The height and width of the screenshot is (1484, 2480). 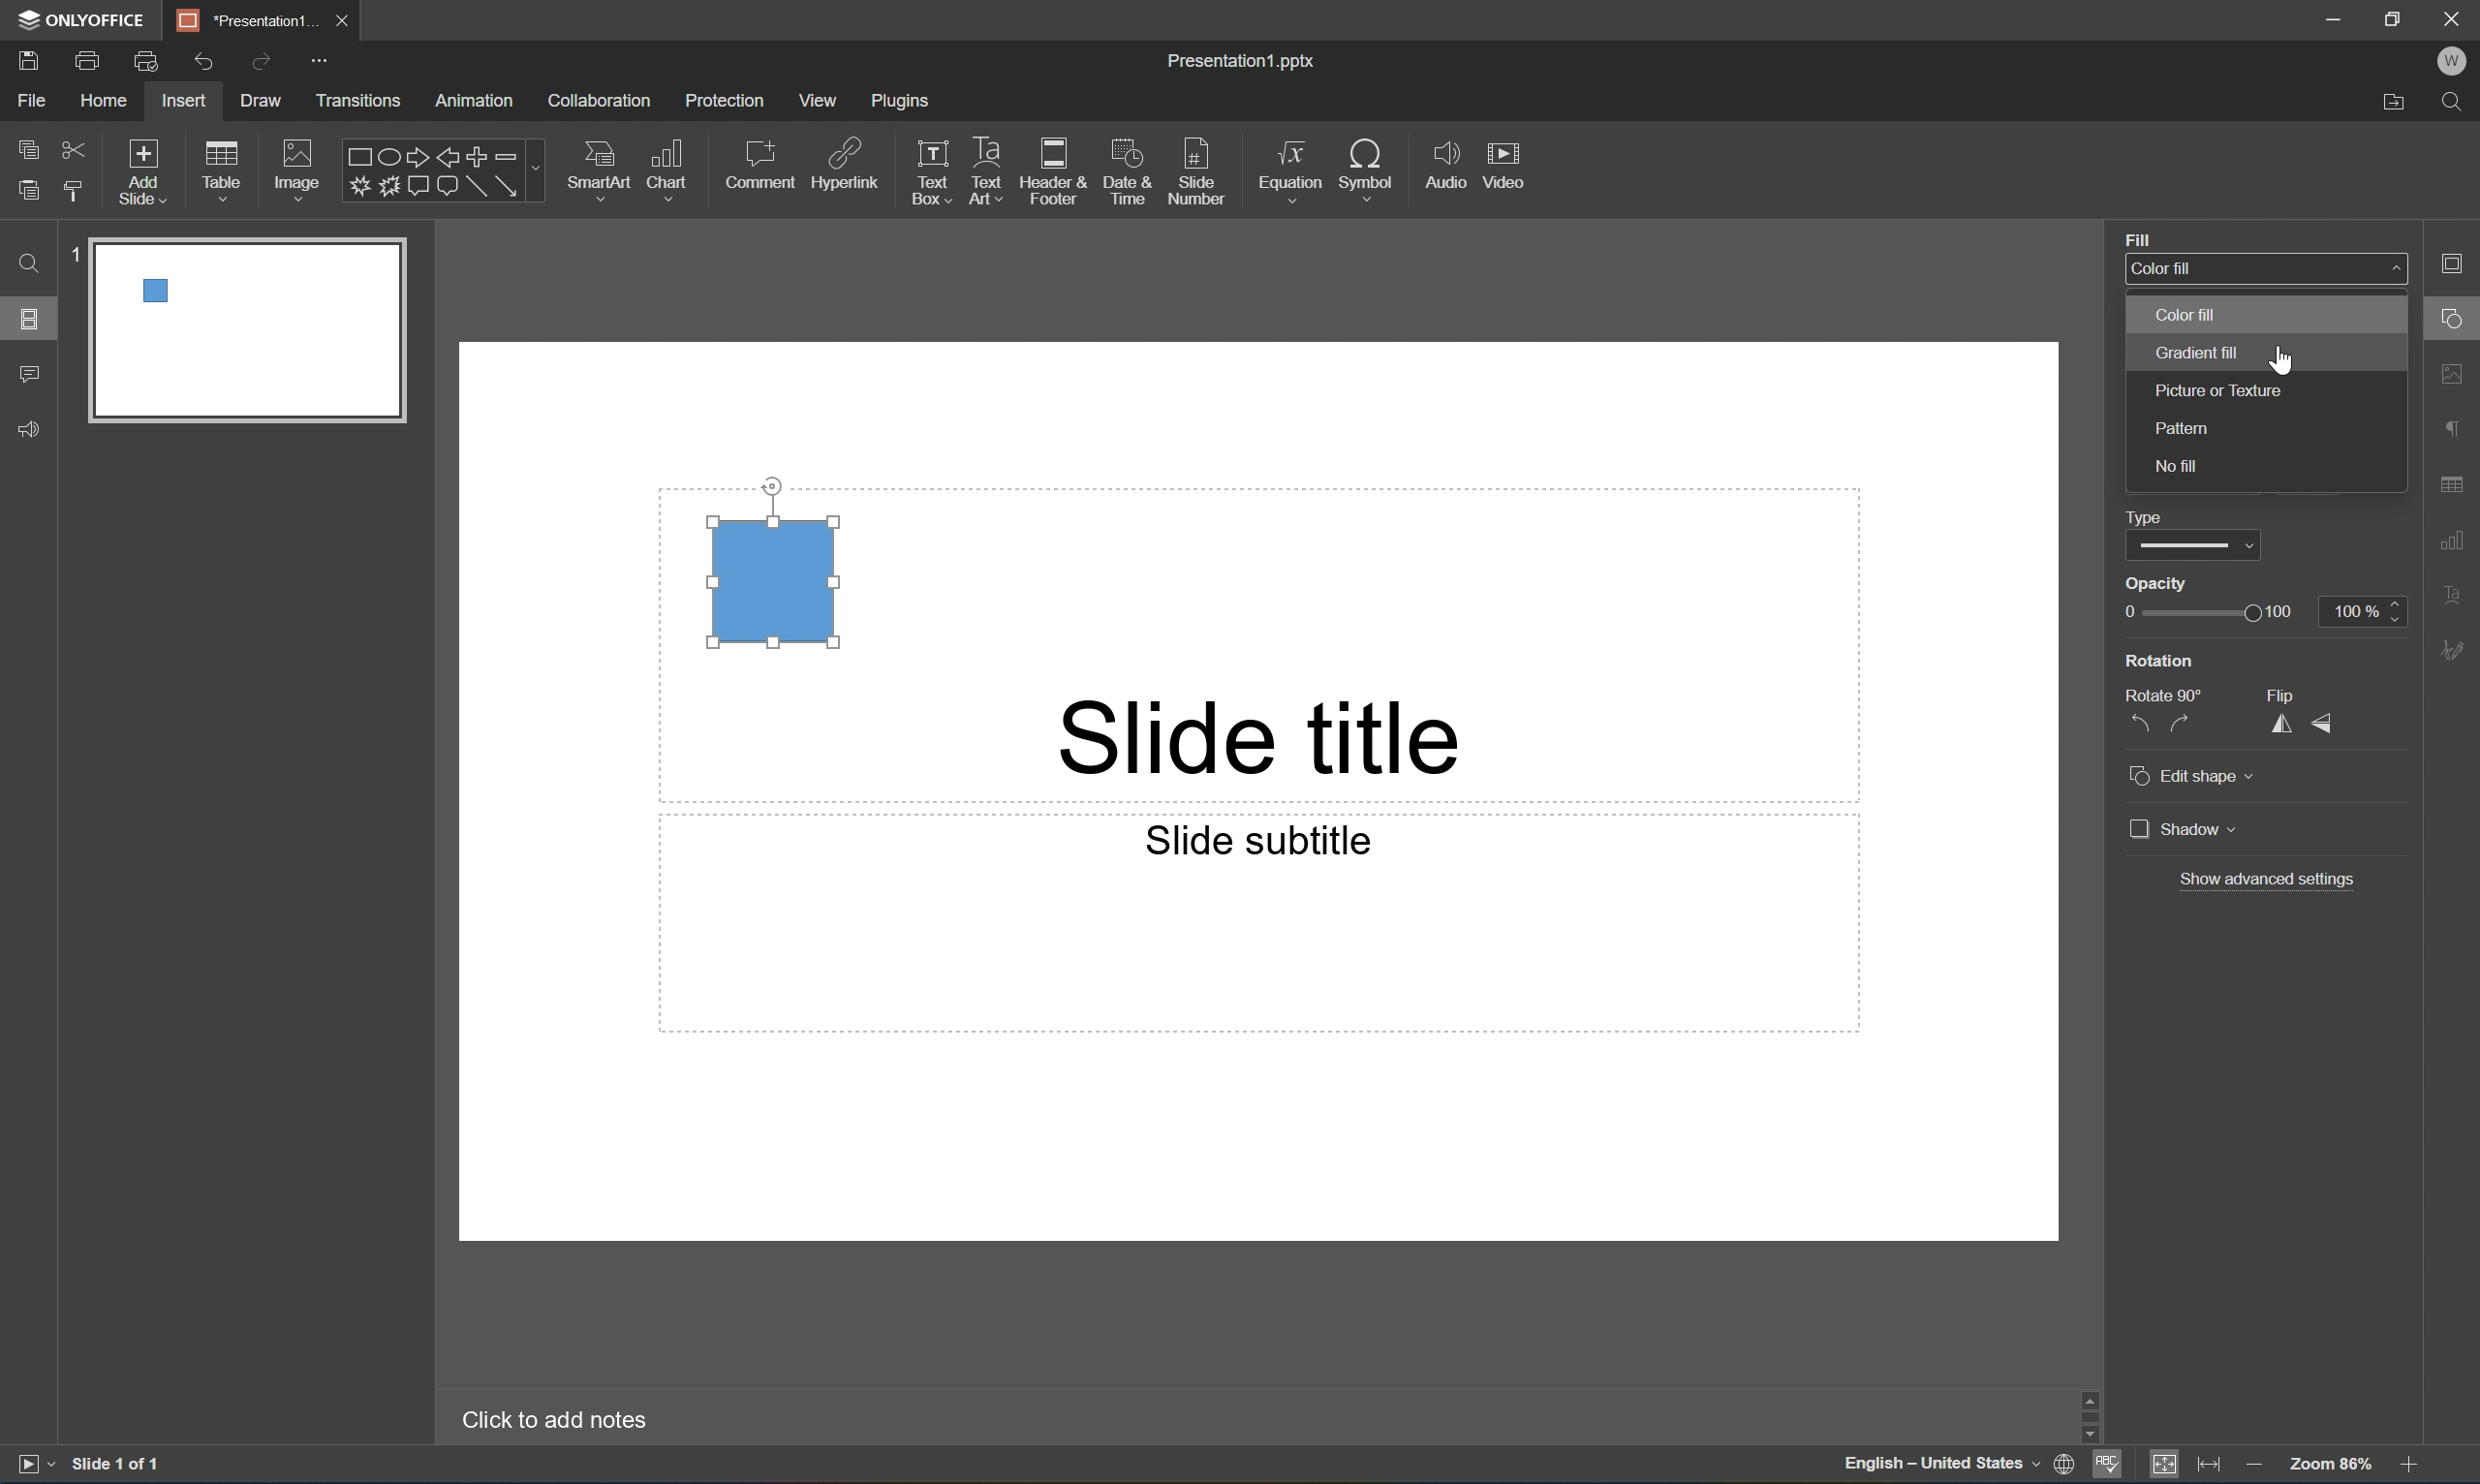 I want to click on Left arrow, so click(x=448, y=159).